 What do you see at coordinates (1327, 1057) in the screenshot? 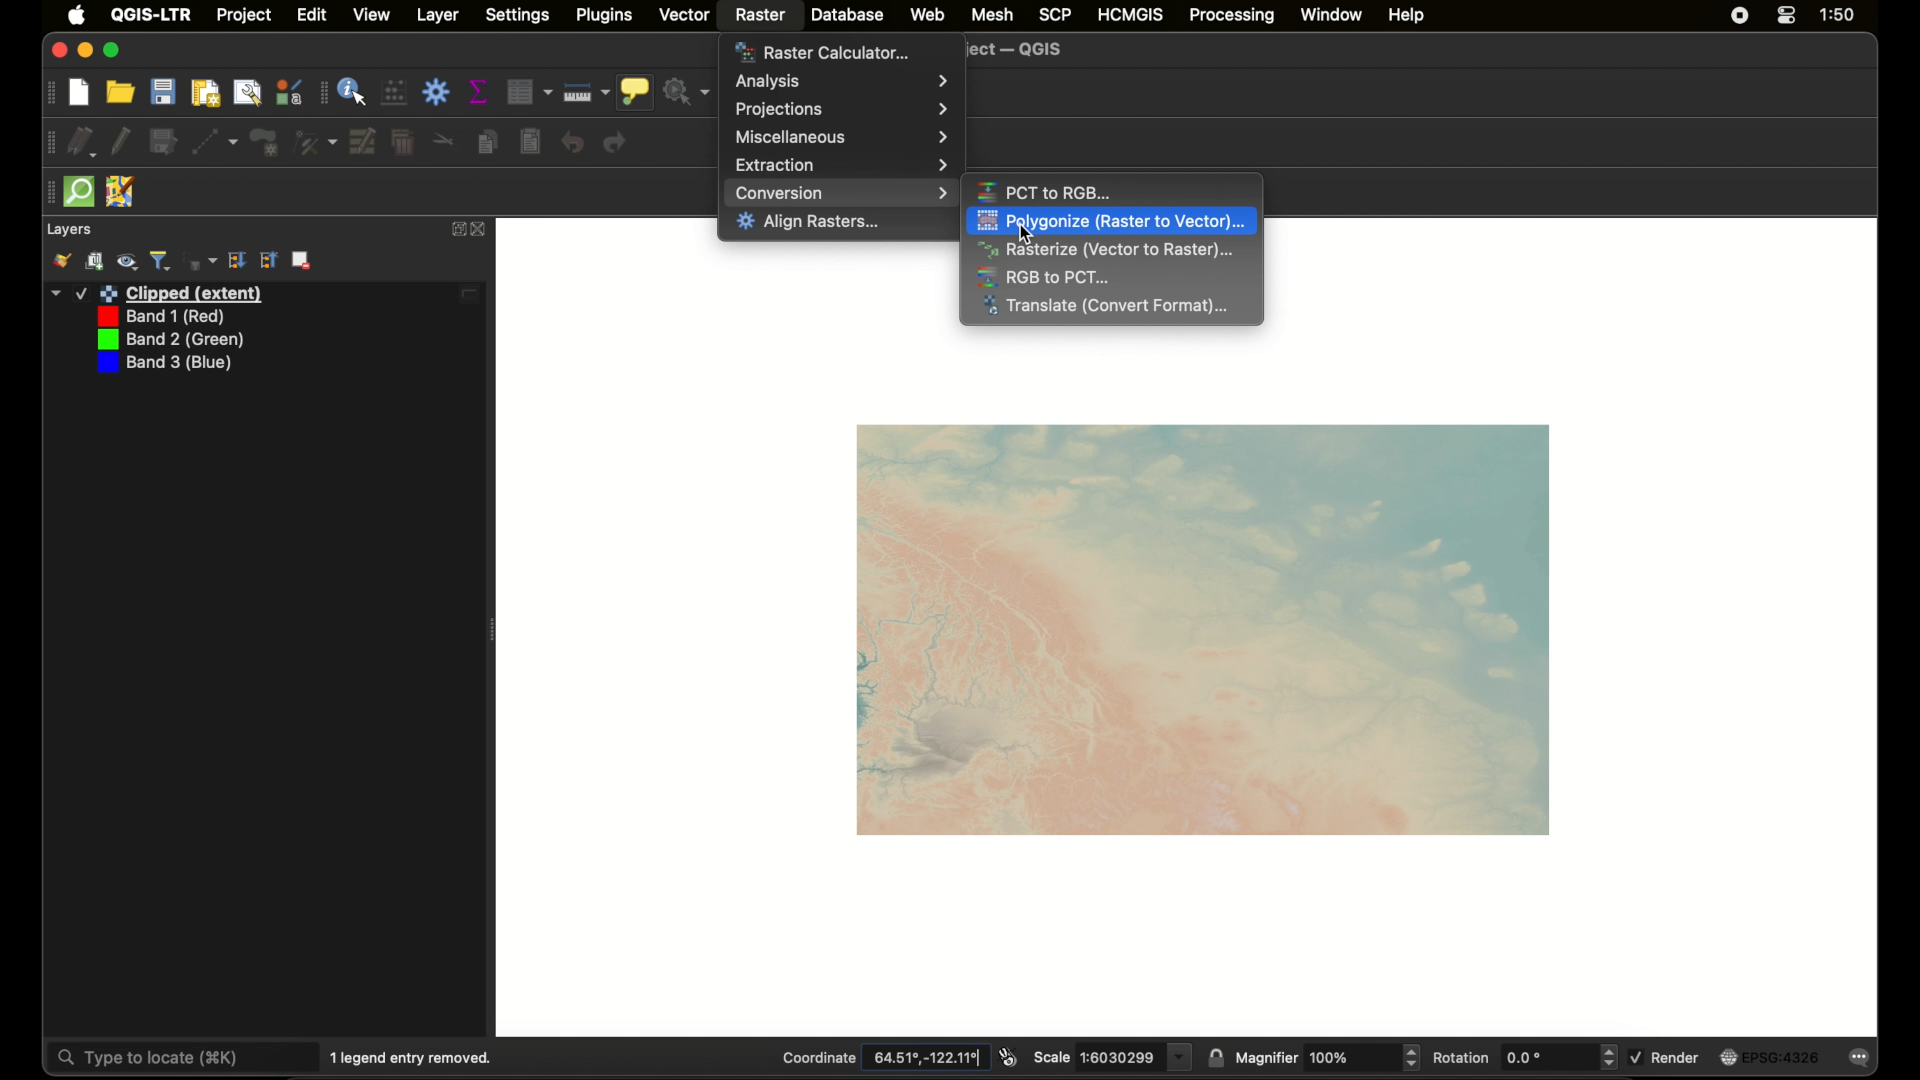
I see `magnifier` at bounding box center [1327, 1057].